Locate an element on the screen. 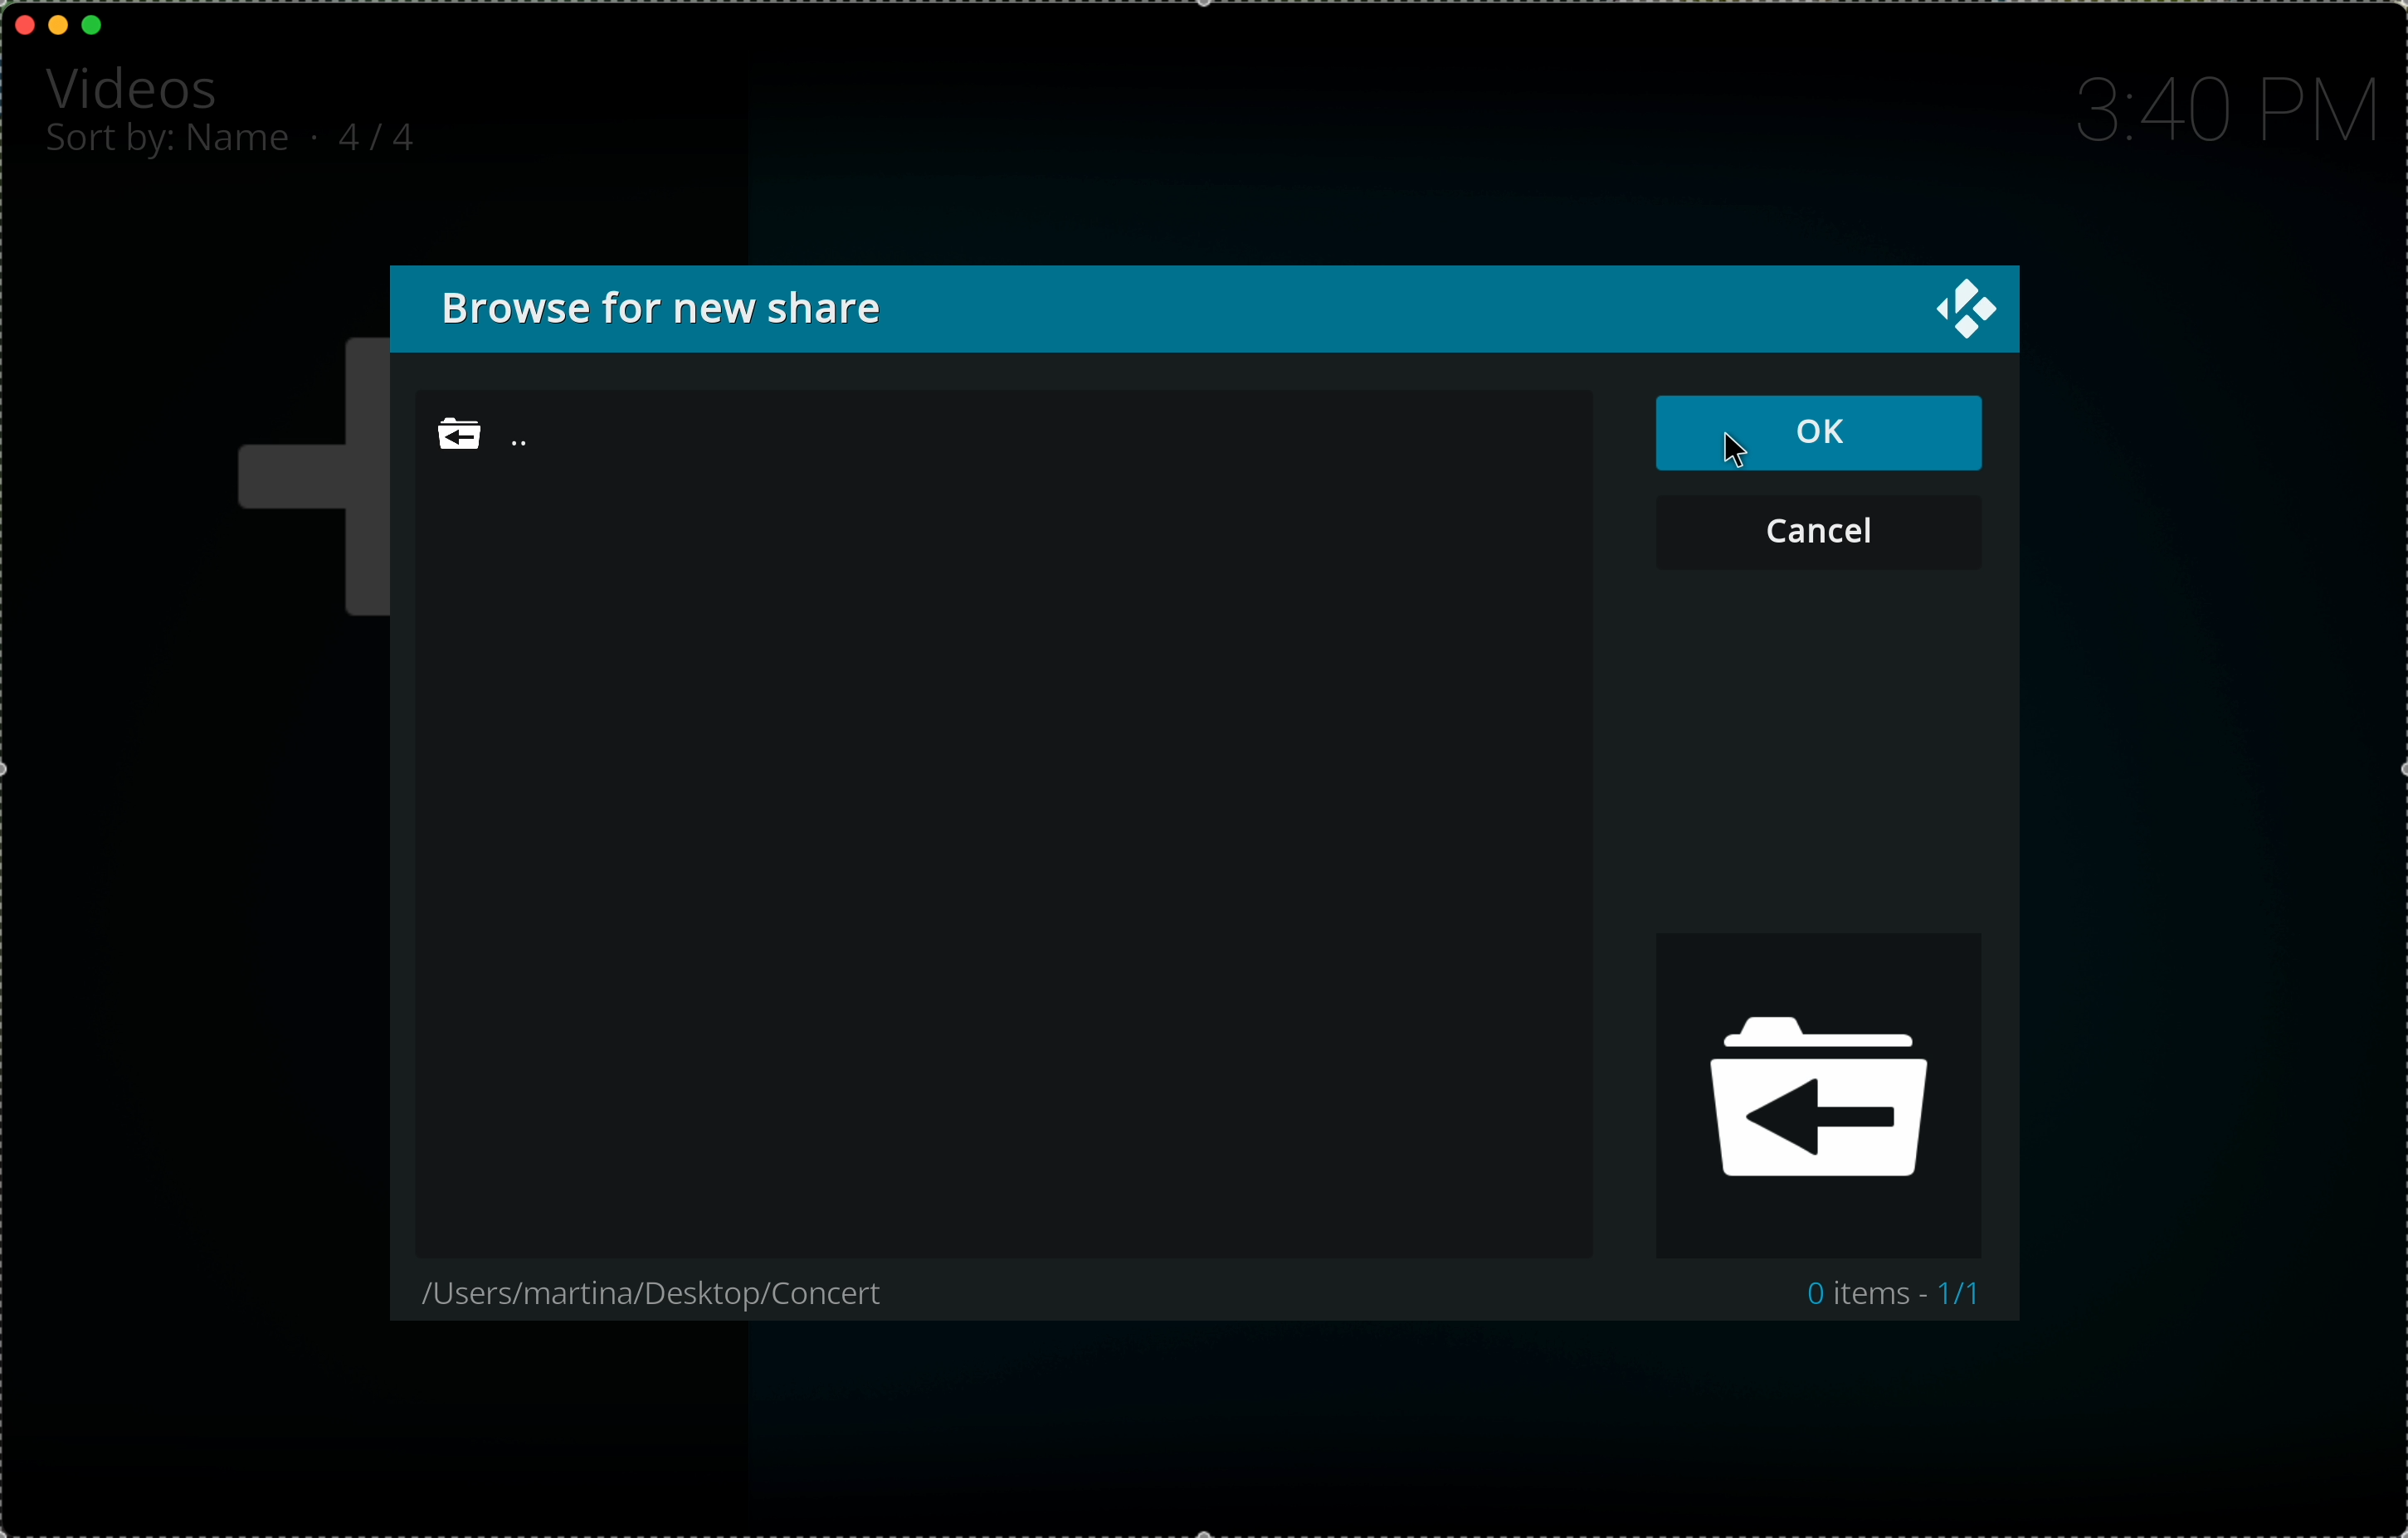 The height and width of the screenshot is (1538, 2408). 4/4 is located at coordinates (387, 134).